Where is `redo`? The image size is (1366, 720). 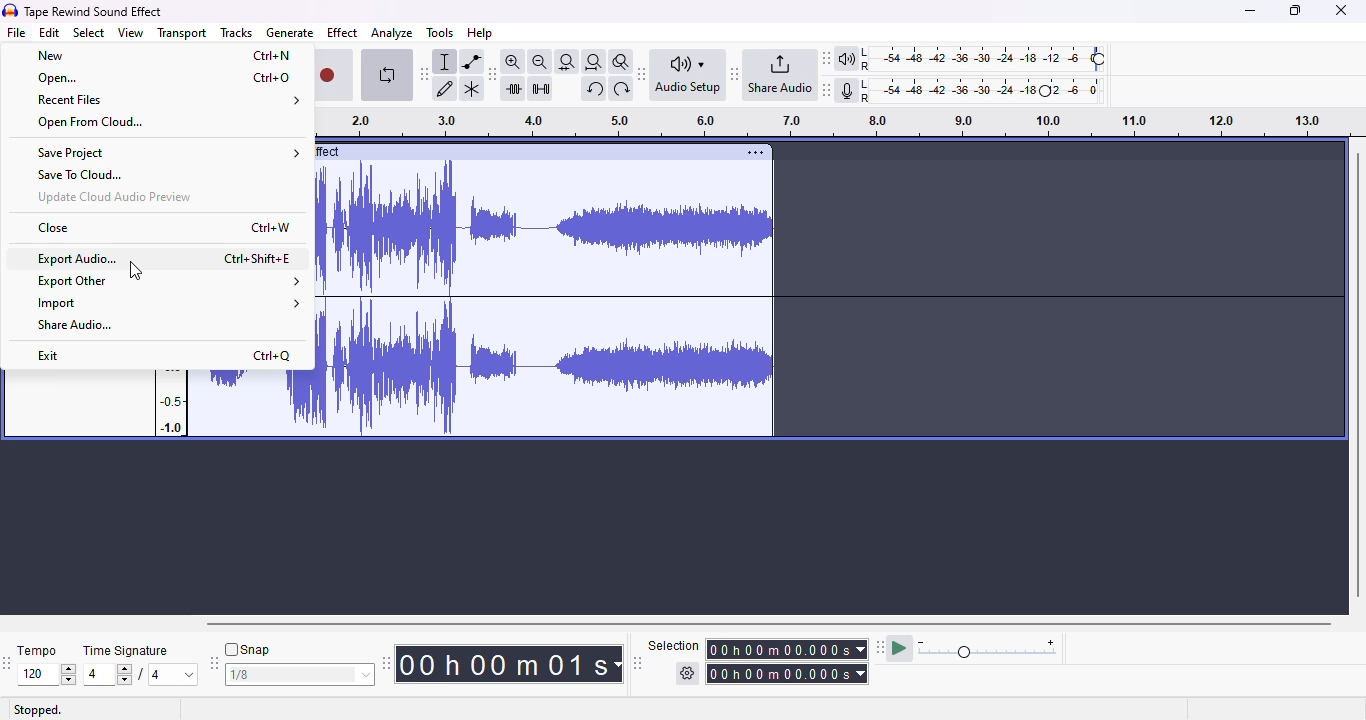
redo is located at coordinates (622, 88).